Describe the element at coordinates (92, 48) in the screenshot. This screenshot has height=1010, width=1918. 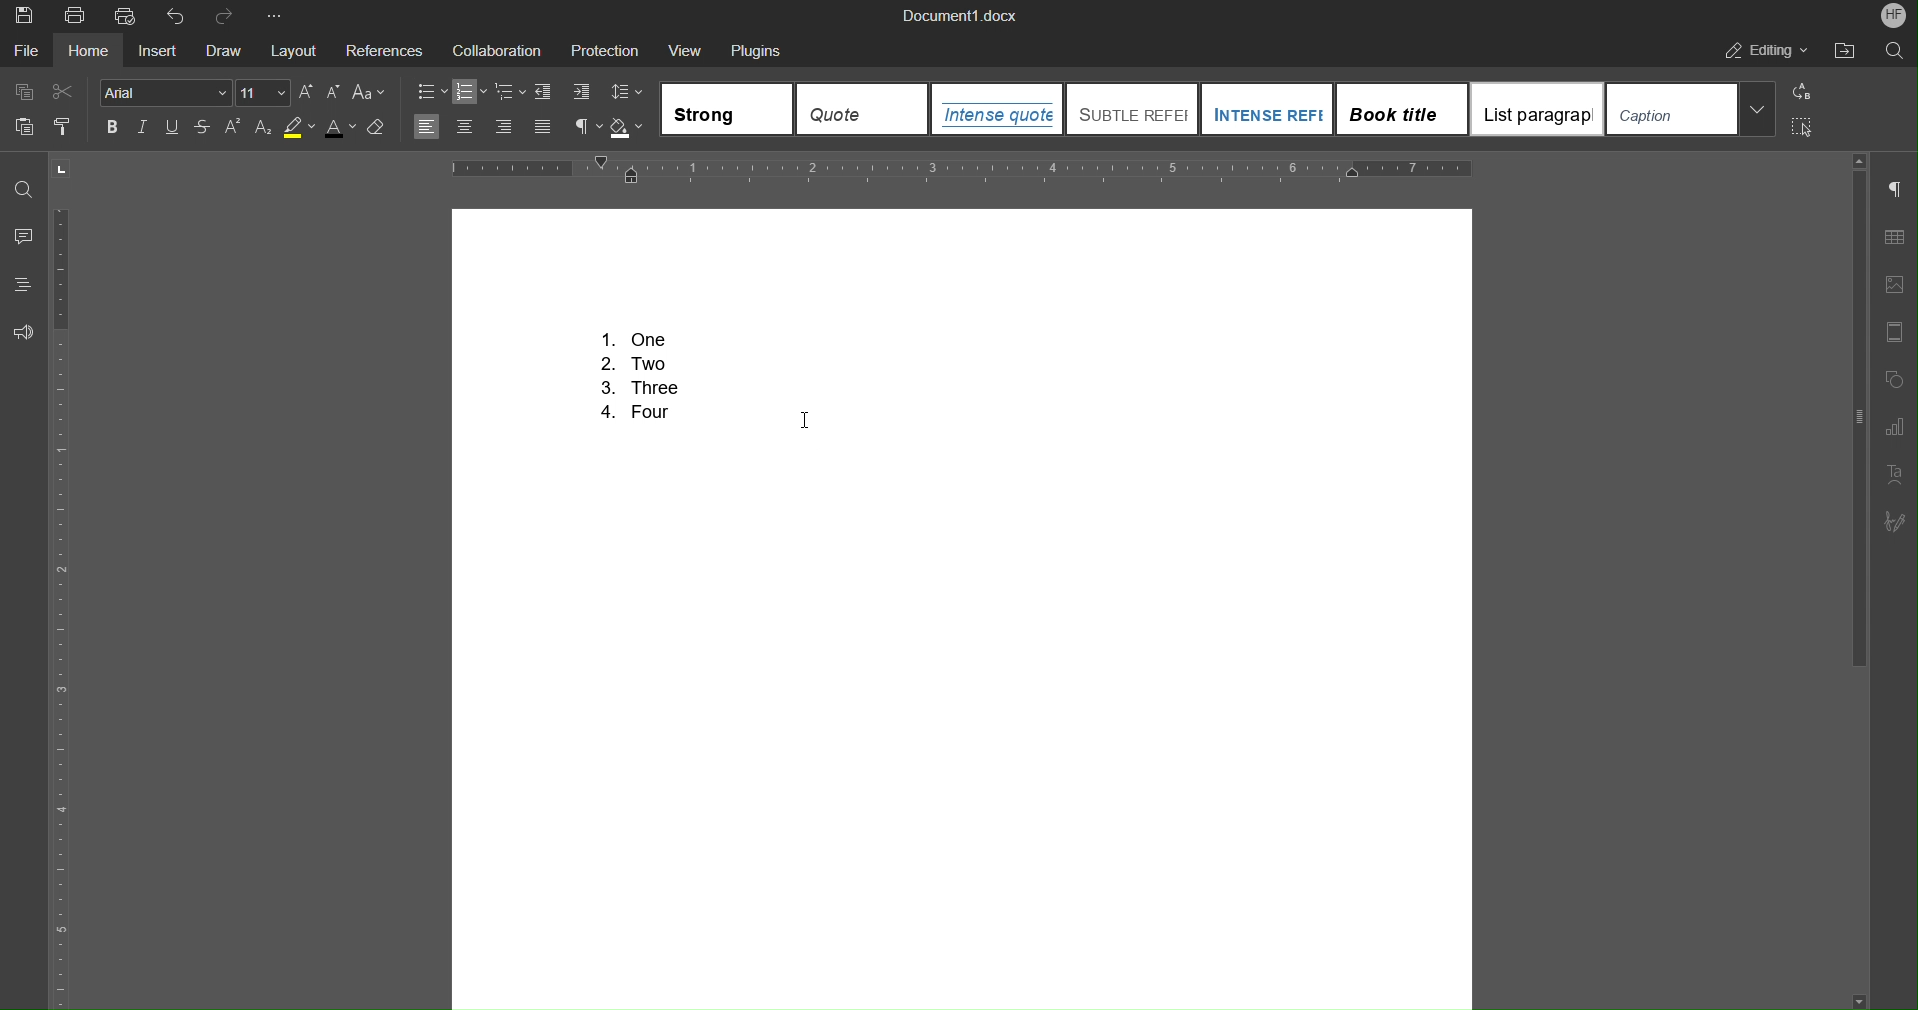
I see `Home` at that location.